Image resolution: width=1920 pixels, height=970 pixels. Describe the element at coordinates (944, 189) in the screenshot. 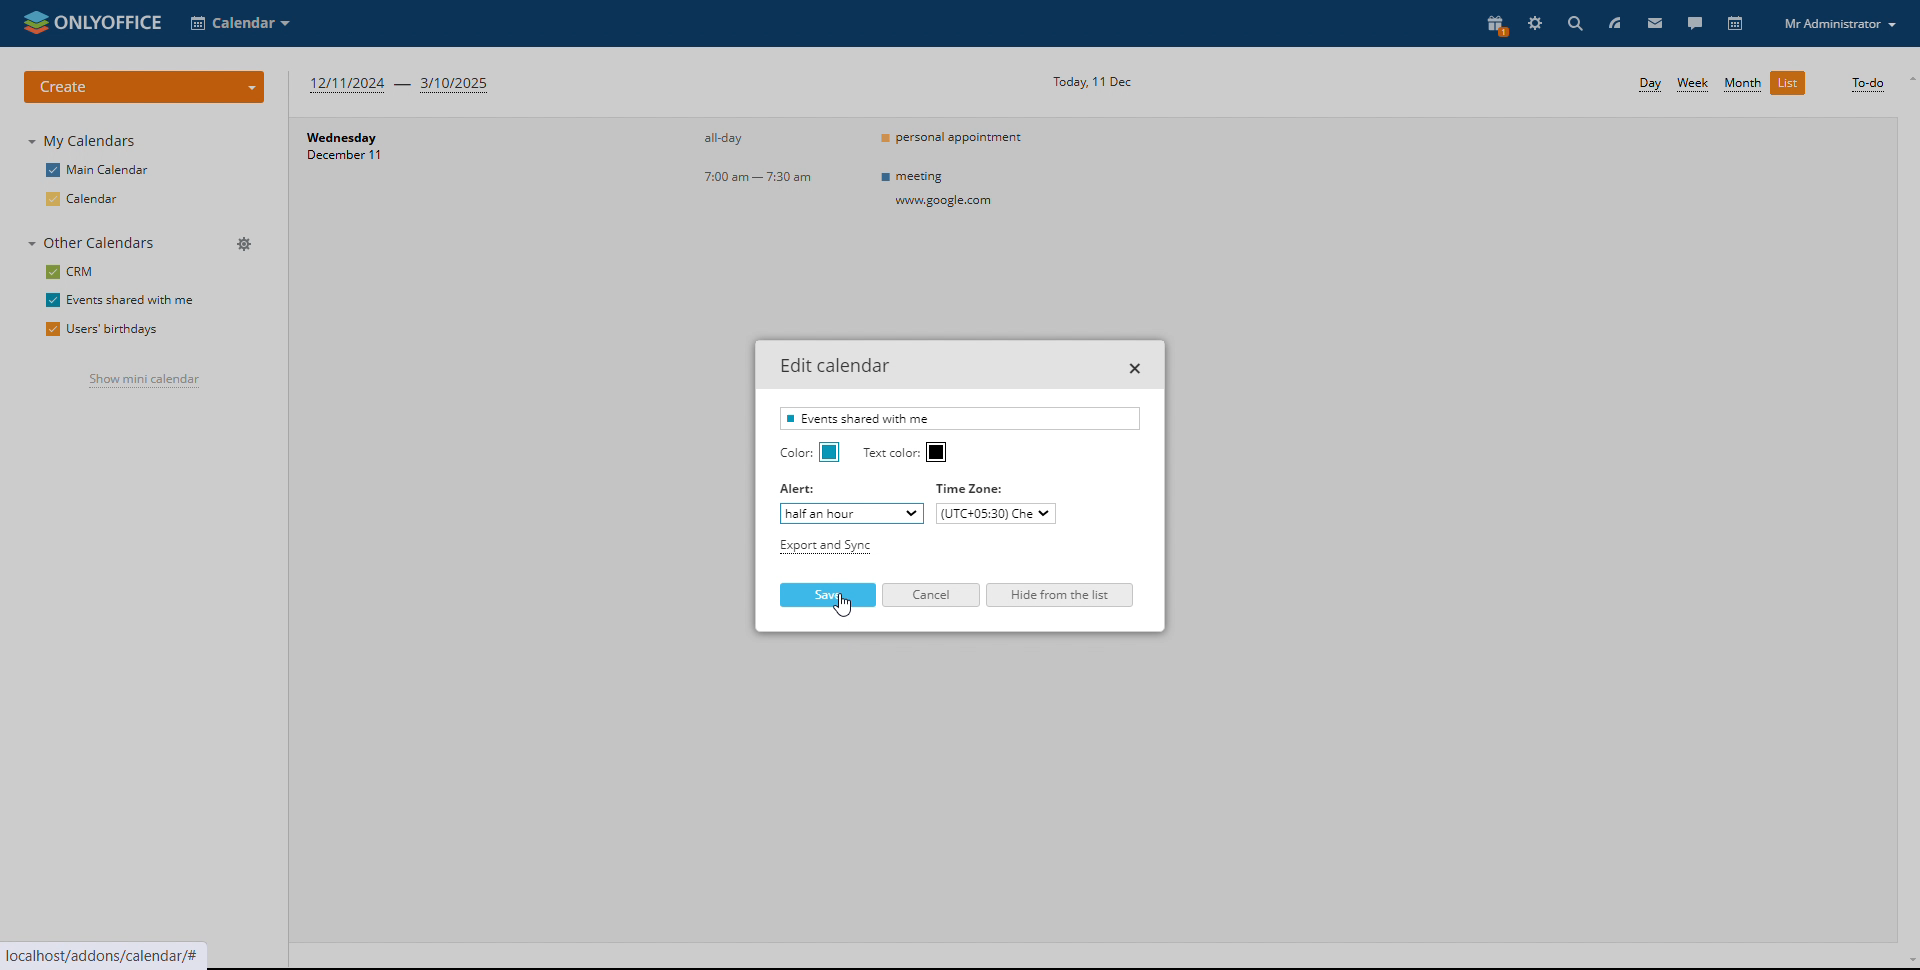

I see `meeting` at that location.